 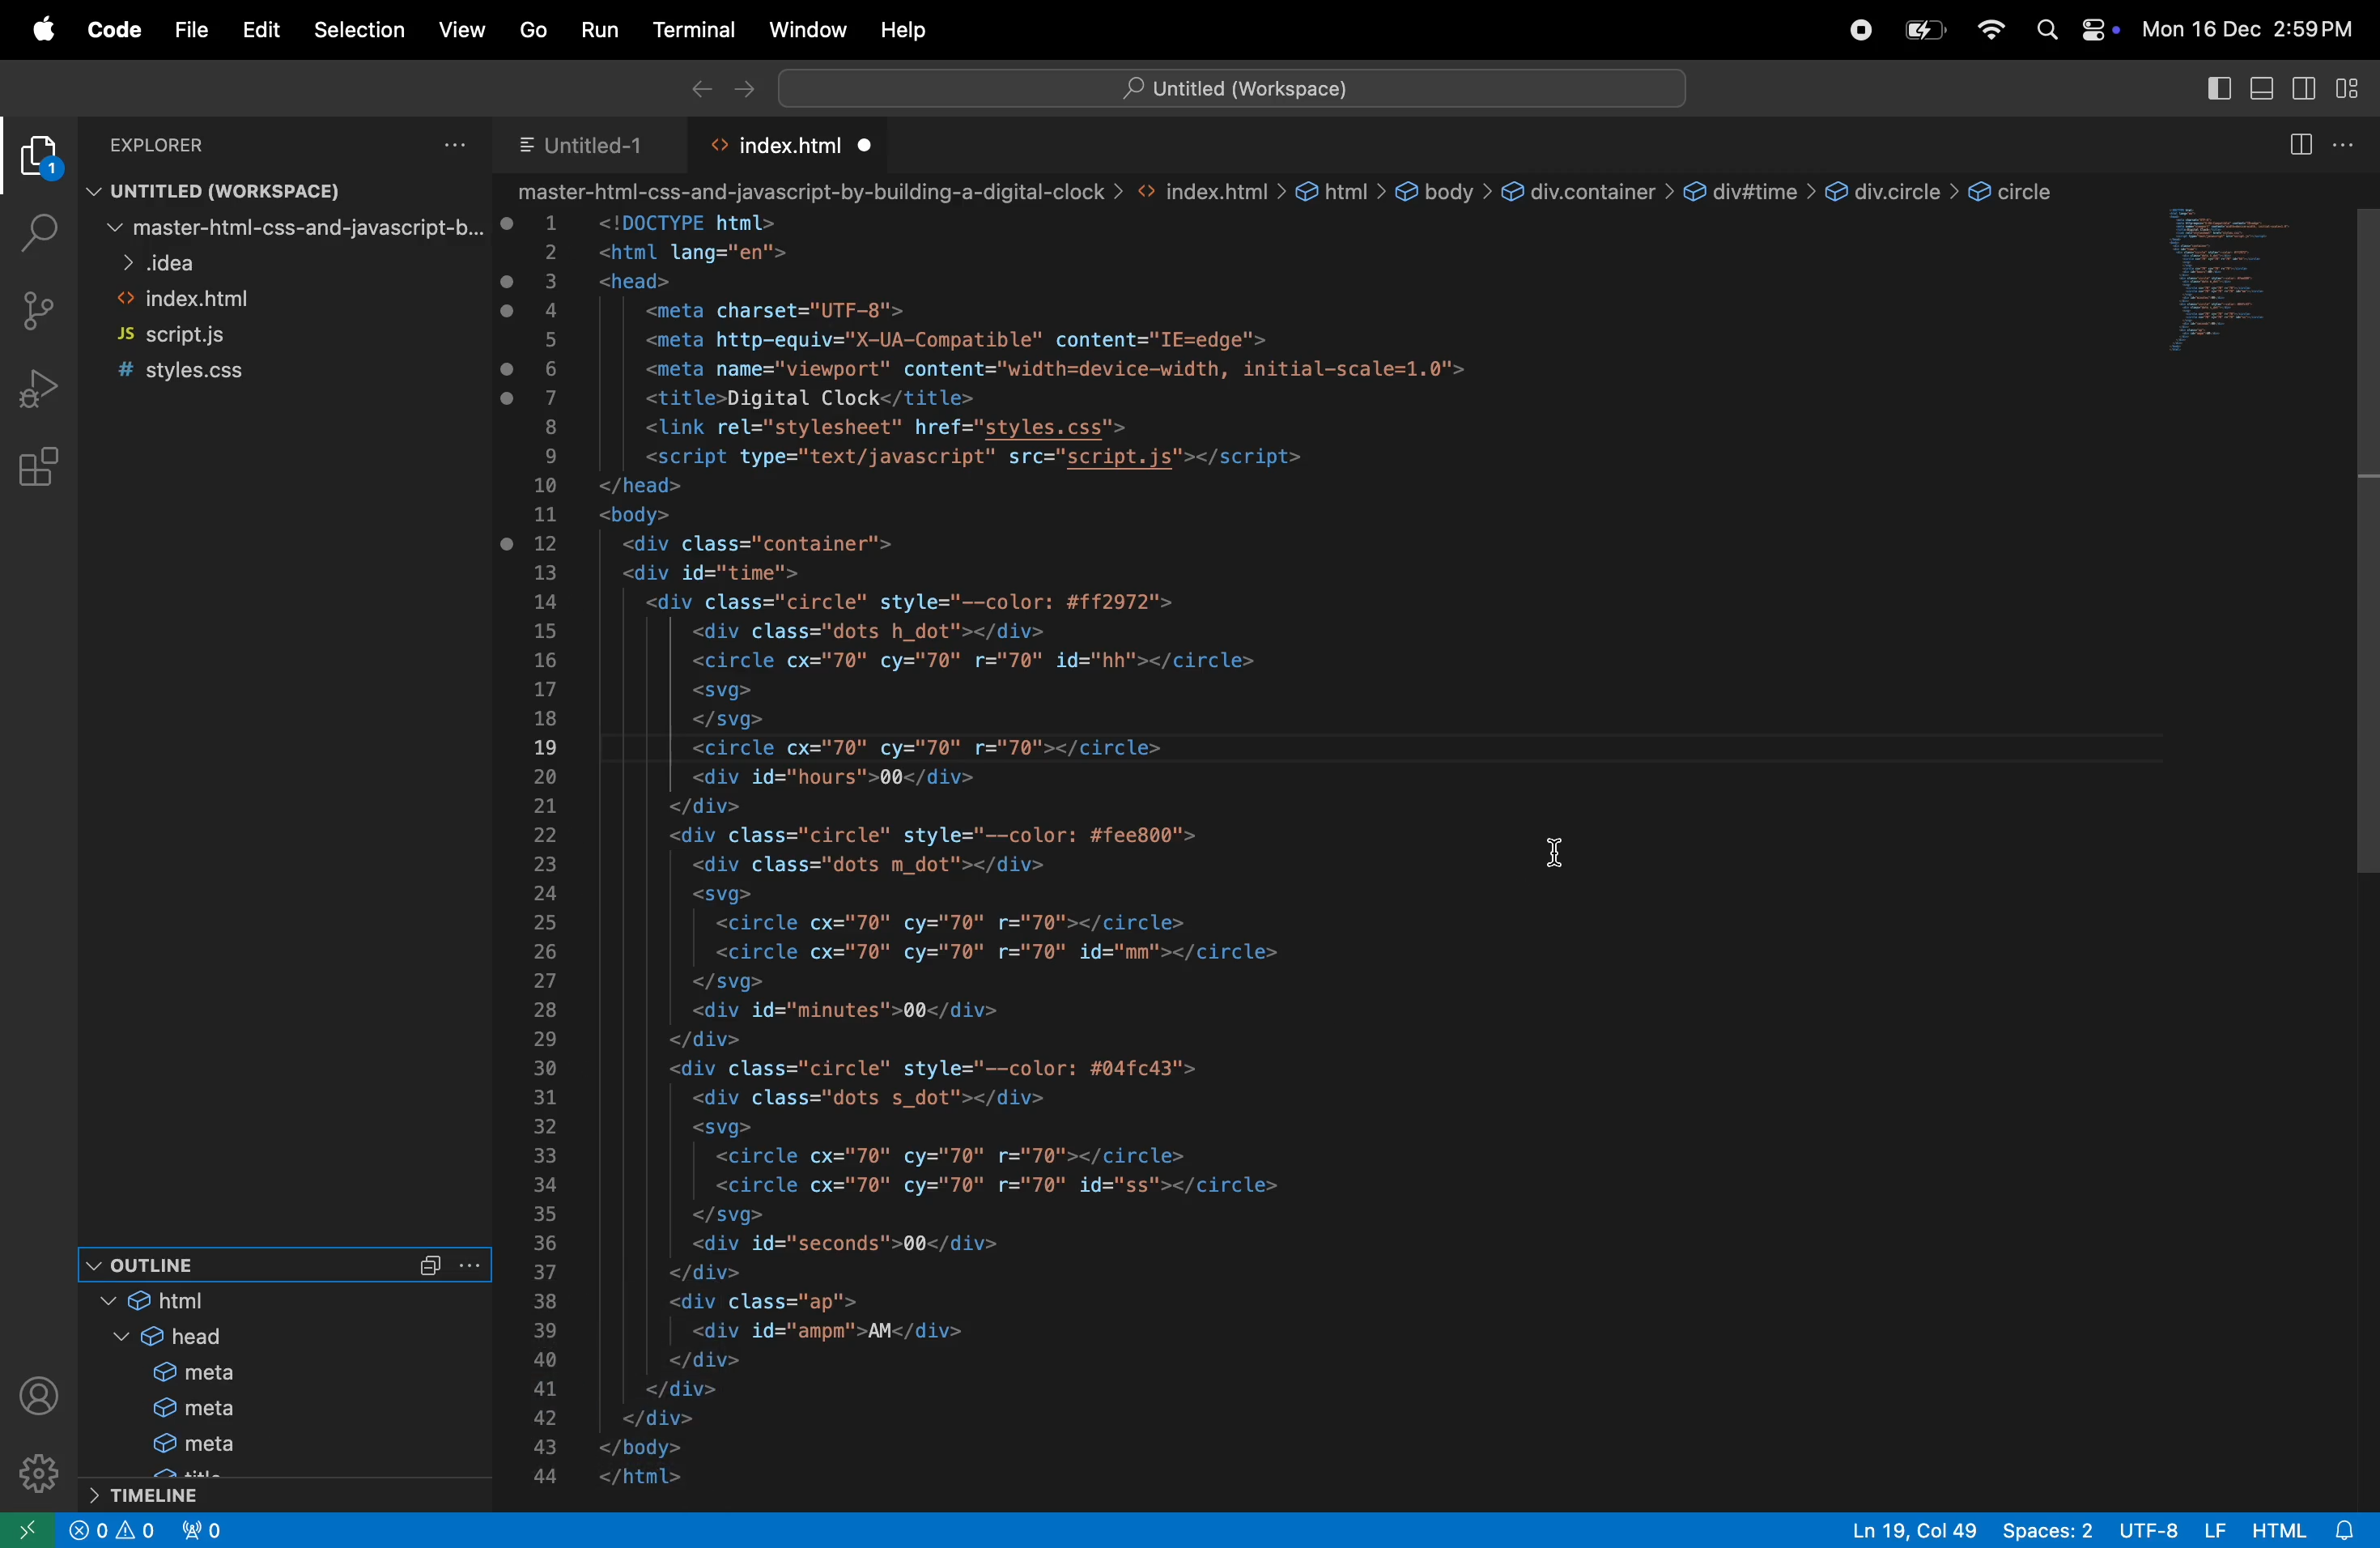 I want to click on options, so click(x=457, y=142).